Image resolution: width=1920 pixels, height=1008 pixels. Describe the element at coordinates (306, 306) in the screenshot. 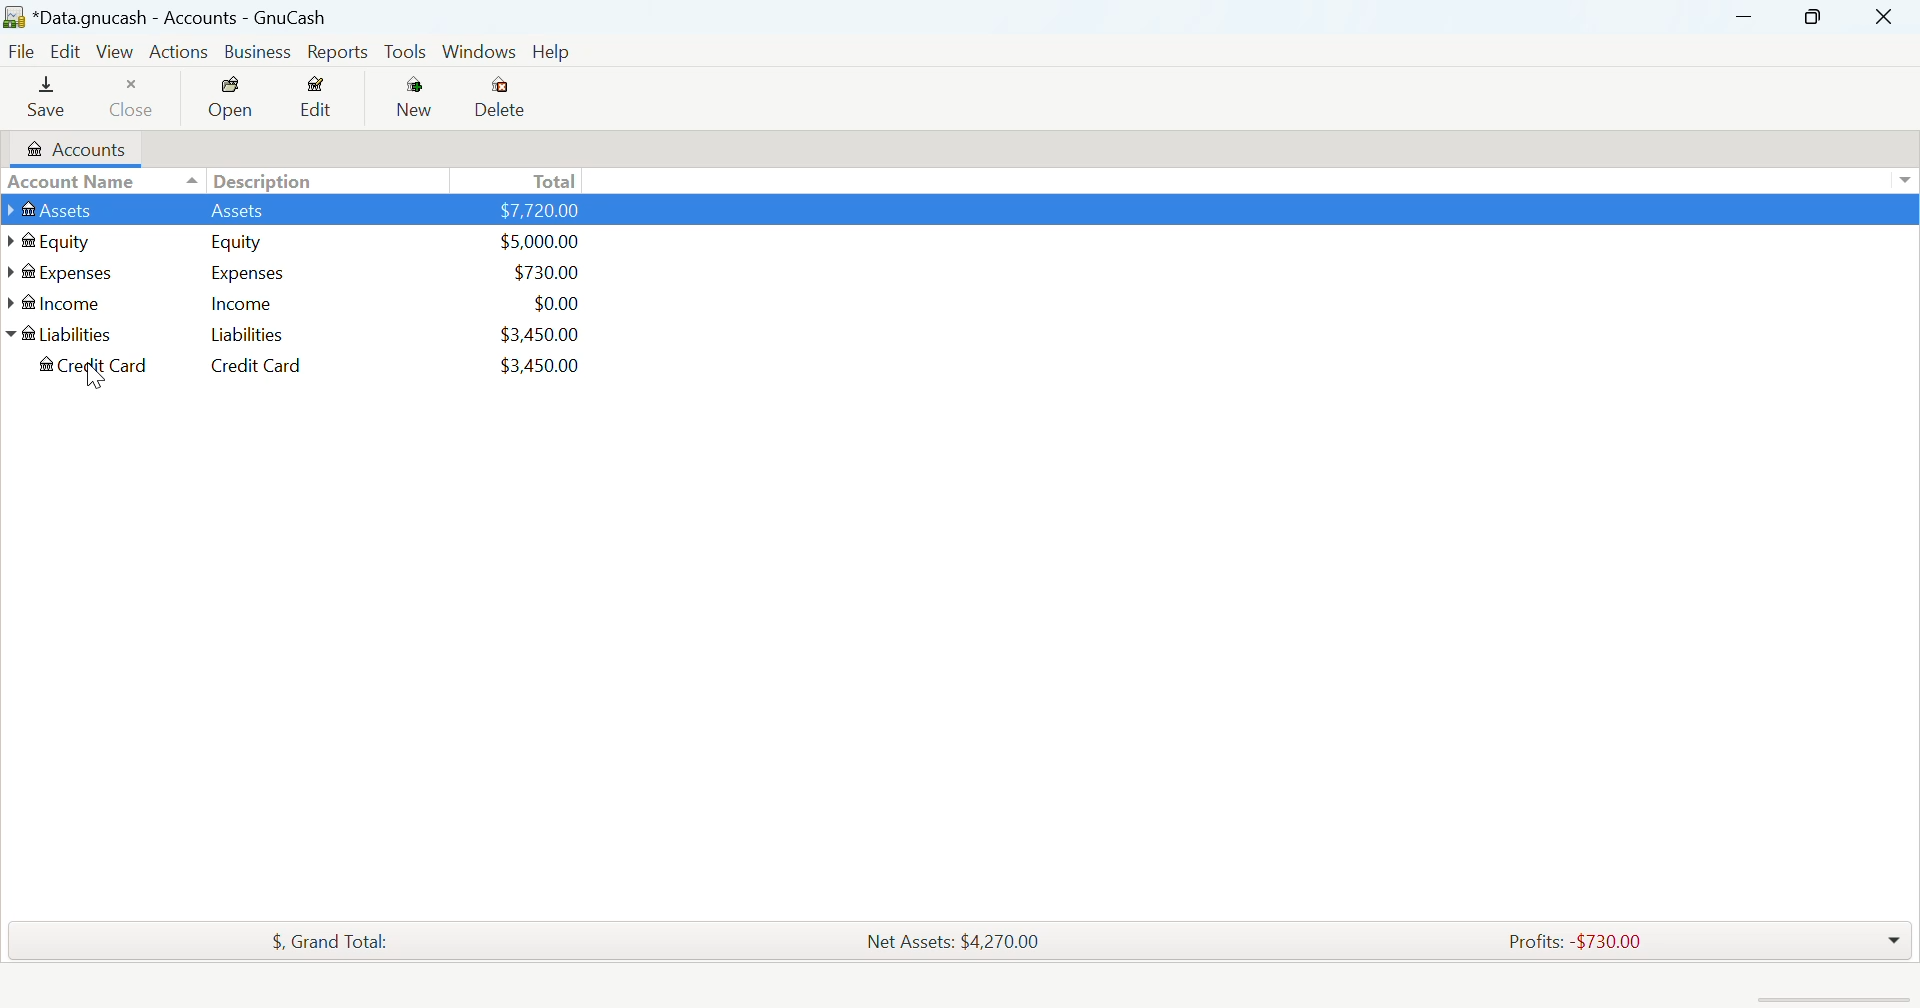

I see `Income Income $0.00` at that location.